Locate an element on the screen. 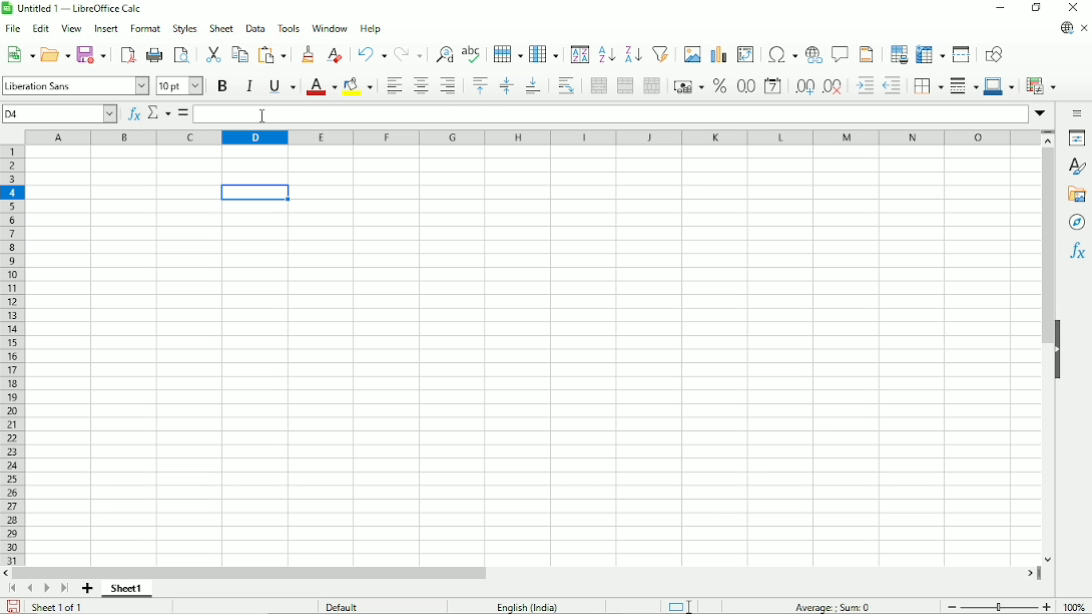 This screenshot has height=614, width=1092. Sheet is located at coordinates (221, 27).